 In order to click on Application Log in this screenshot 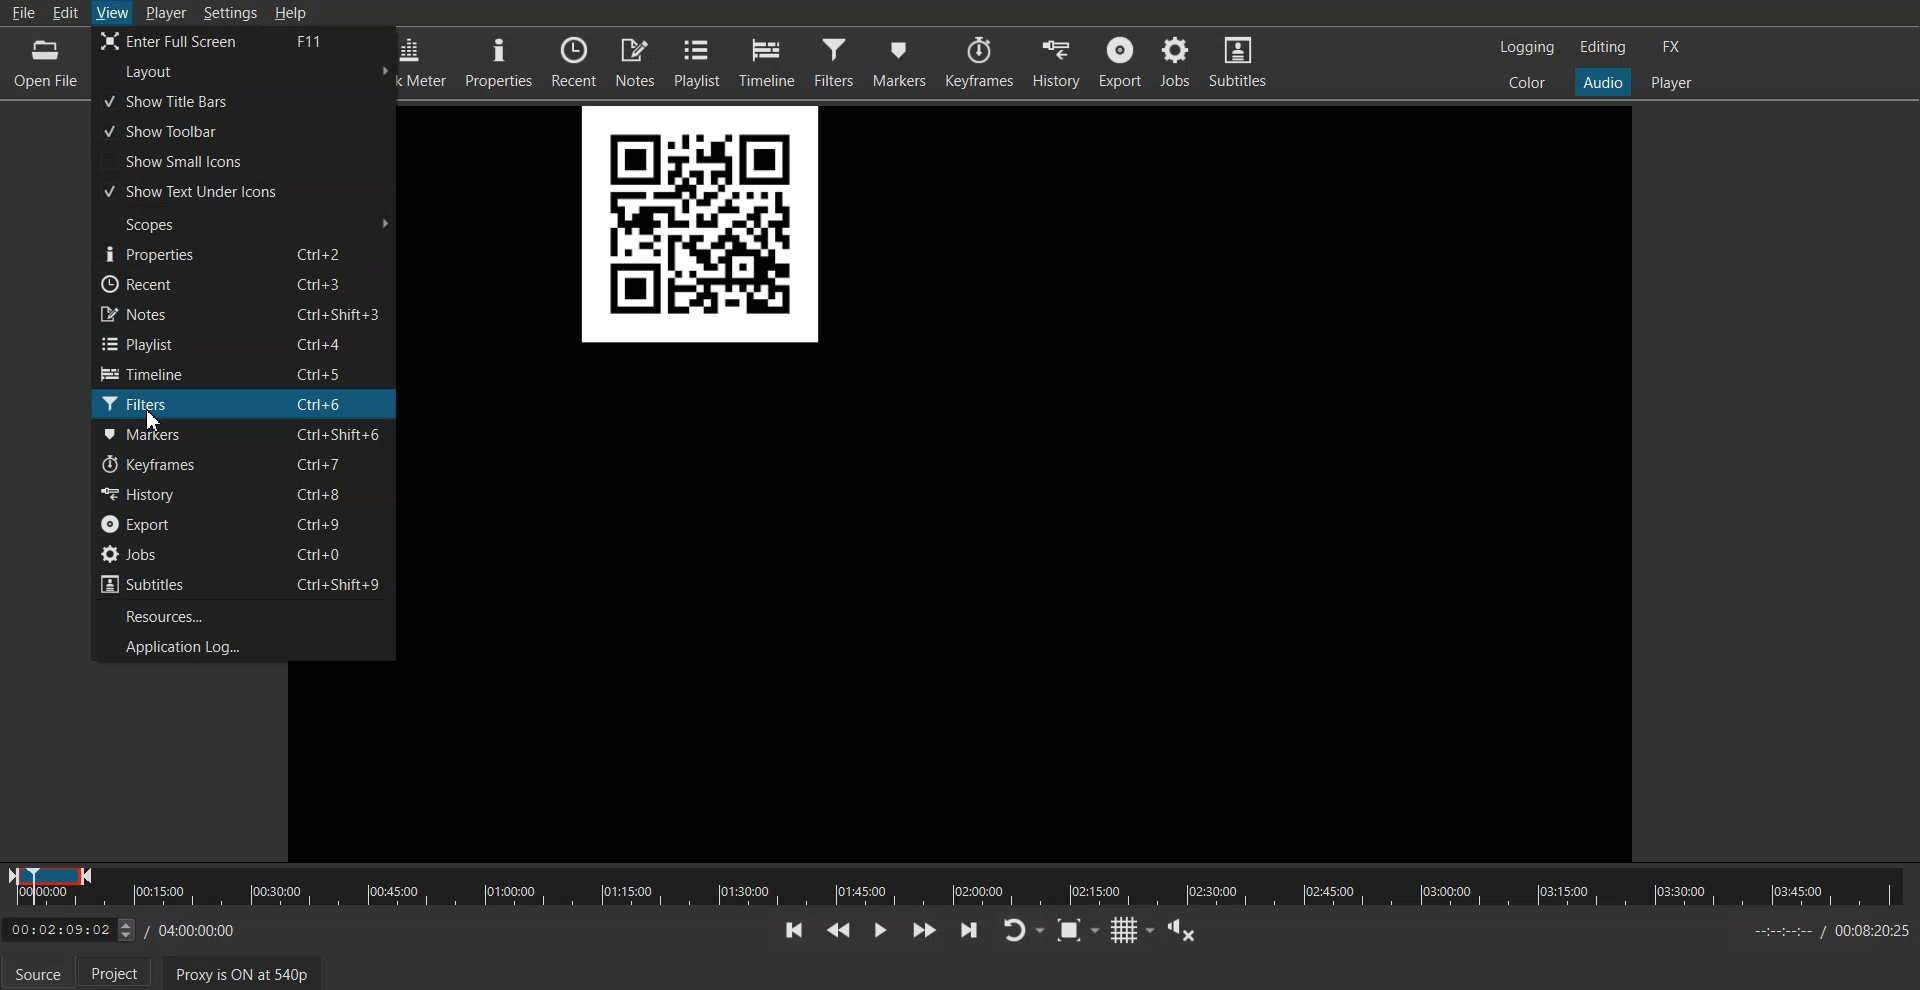, I will do `click(243, 646)`.